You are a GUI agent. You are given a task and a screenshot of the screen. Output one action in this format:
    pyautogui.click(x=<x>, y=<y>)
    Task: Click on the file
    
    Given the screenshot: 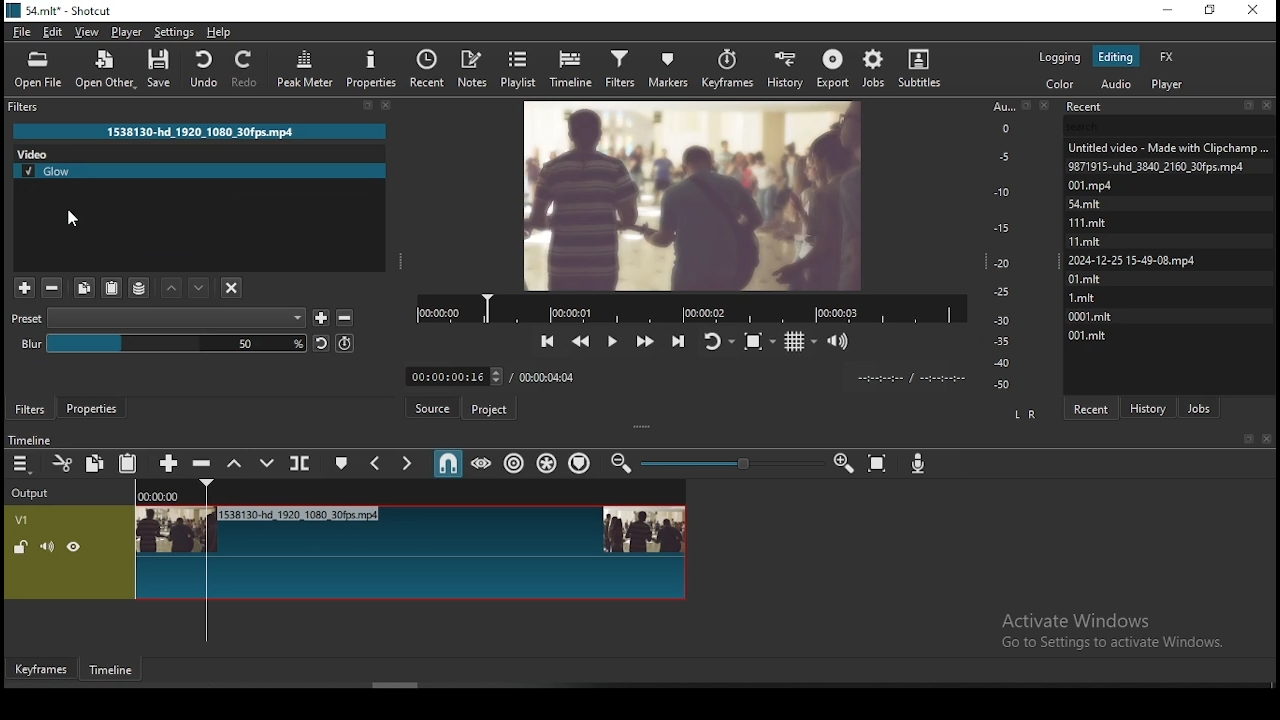 What is the action you would take?
    pyautogui.click(x=24, y=32)
    